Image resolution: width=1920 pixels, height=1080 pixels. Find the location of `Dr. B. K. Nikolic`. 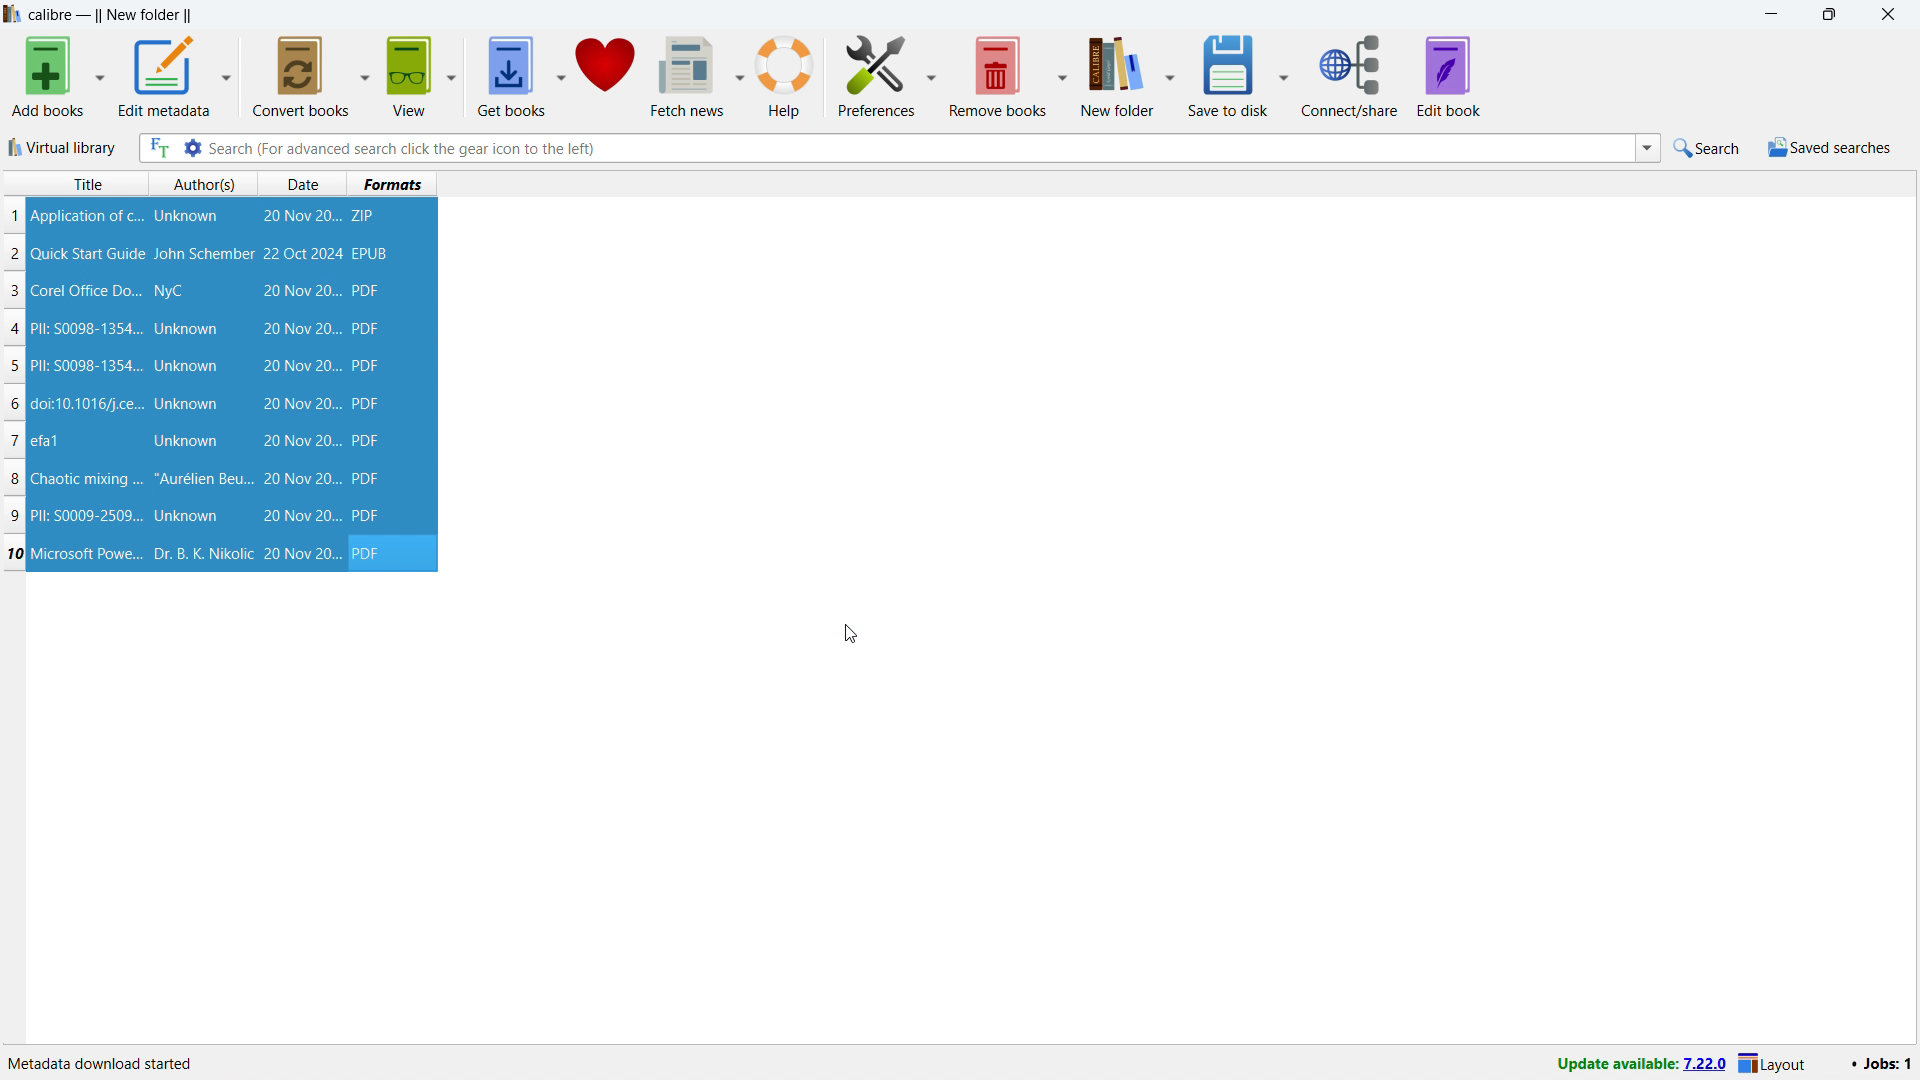

Dr. B. K. Nikolic is located at coordinates (201, 554).